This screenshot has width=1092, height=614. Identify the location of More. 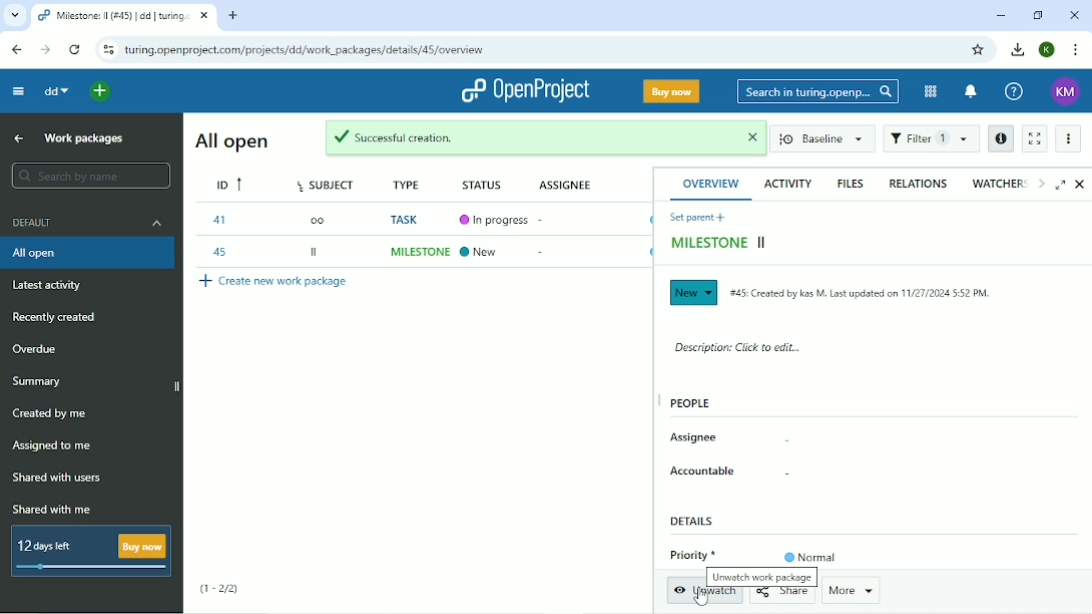
(1068, 138).